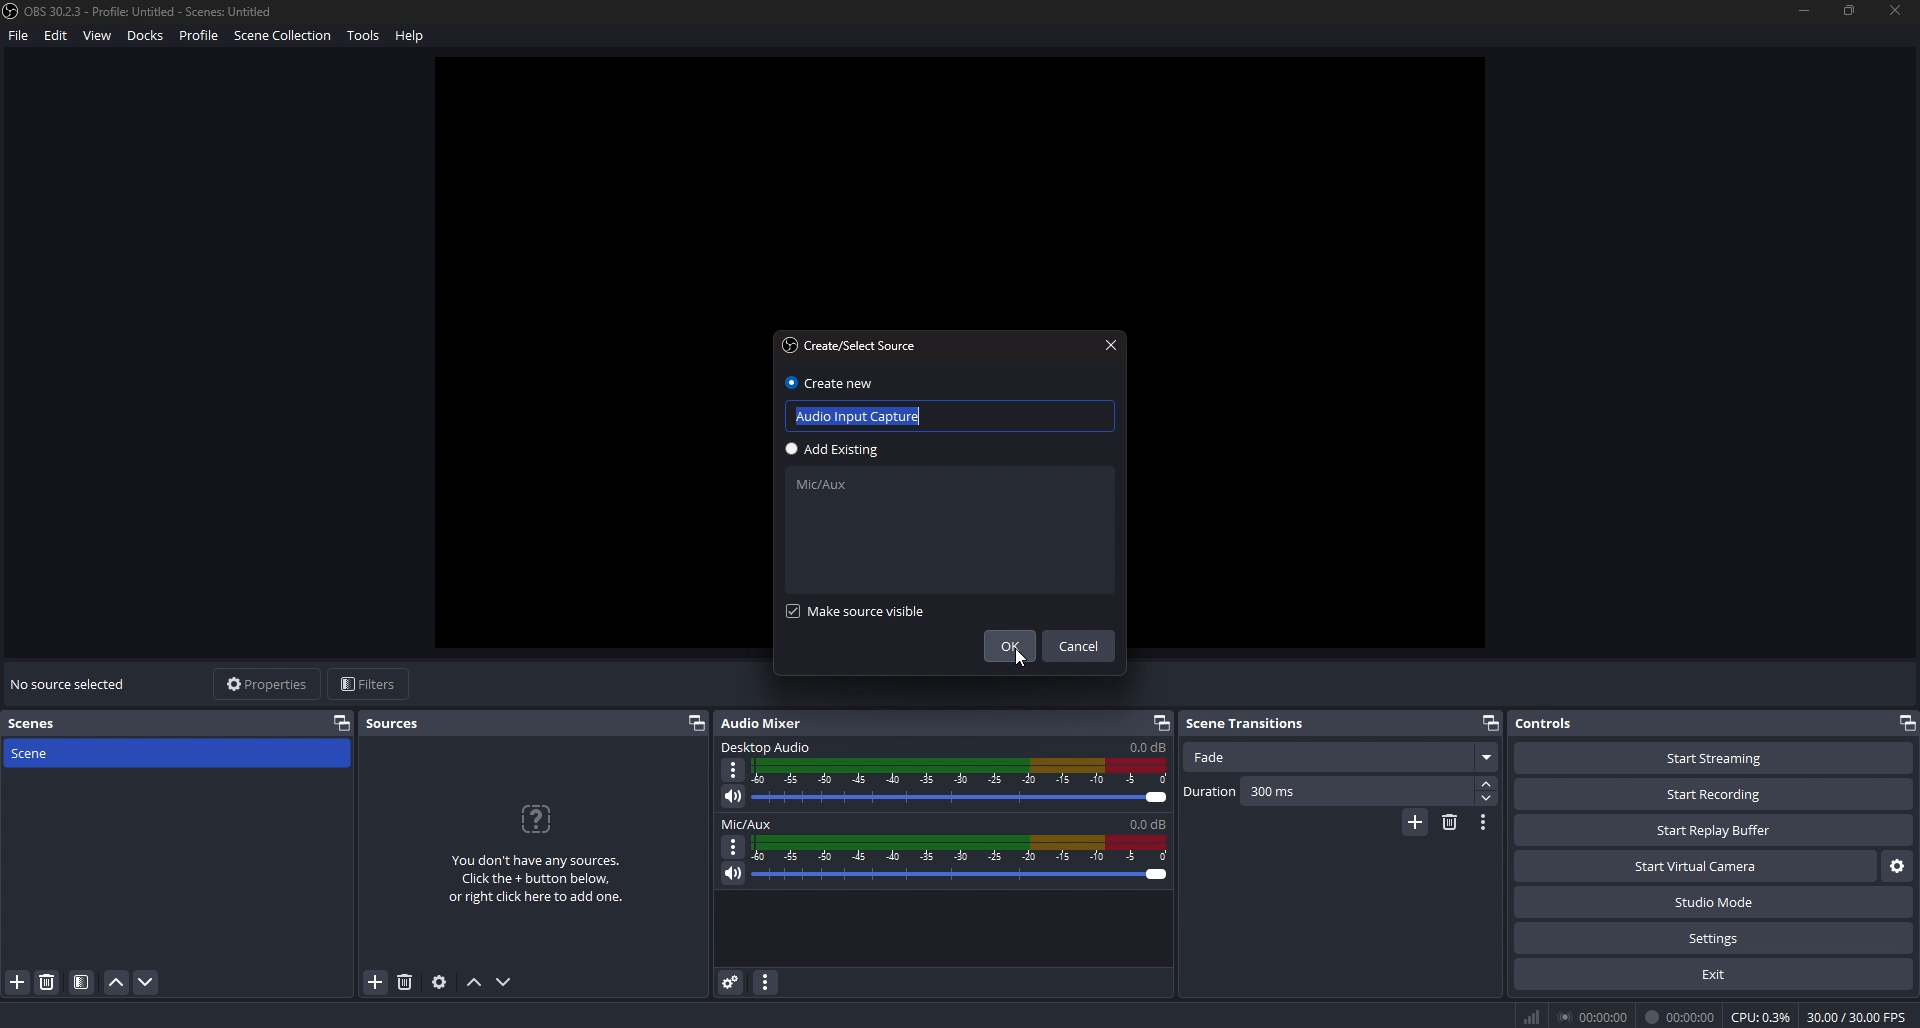 The width and height of the screenshot is (1920, 1028). Describe the element at coordinates (1450, 821) in the screenshot. I see `remove transition` at that location.